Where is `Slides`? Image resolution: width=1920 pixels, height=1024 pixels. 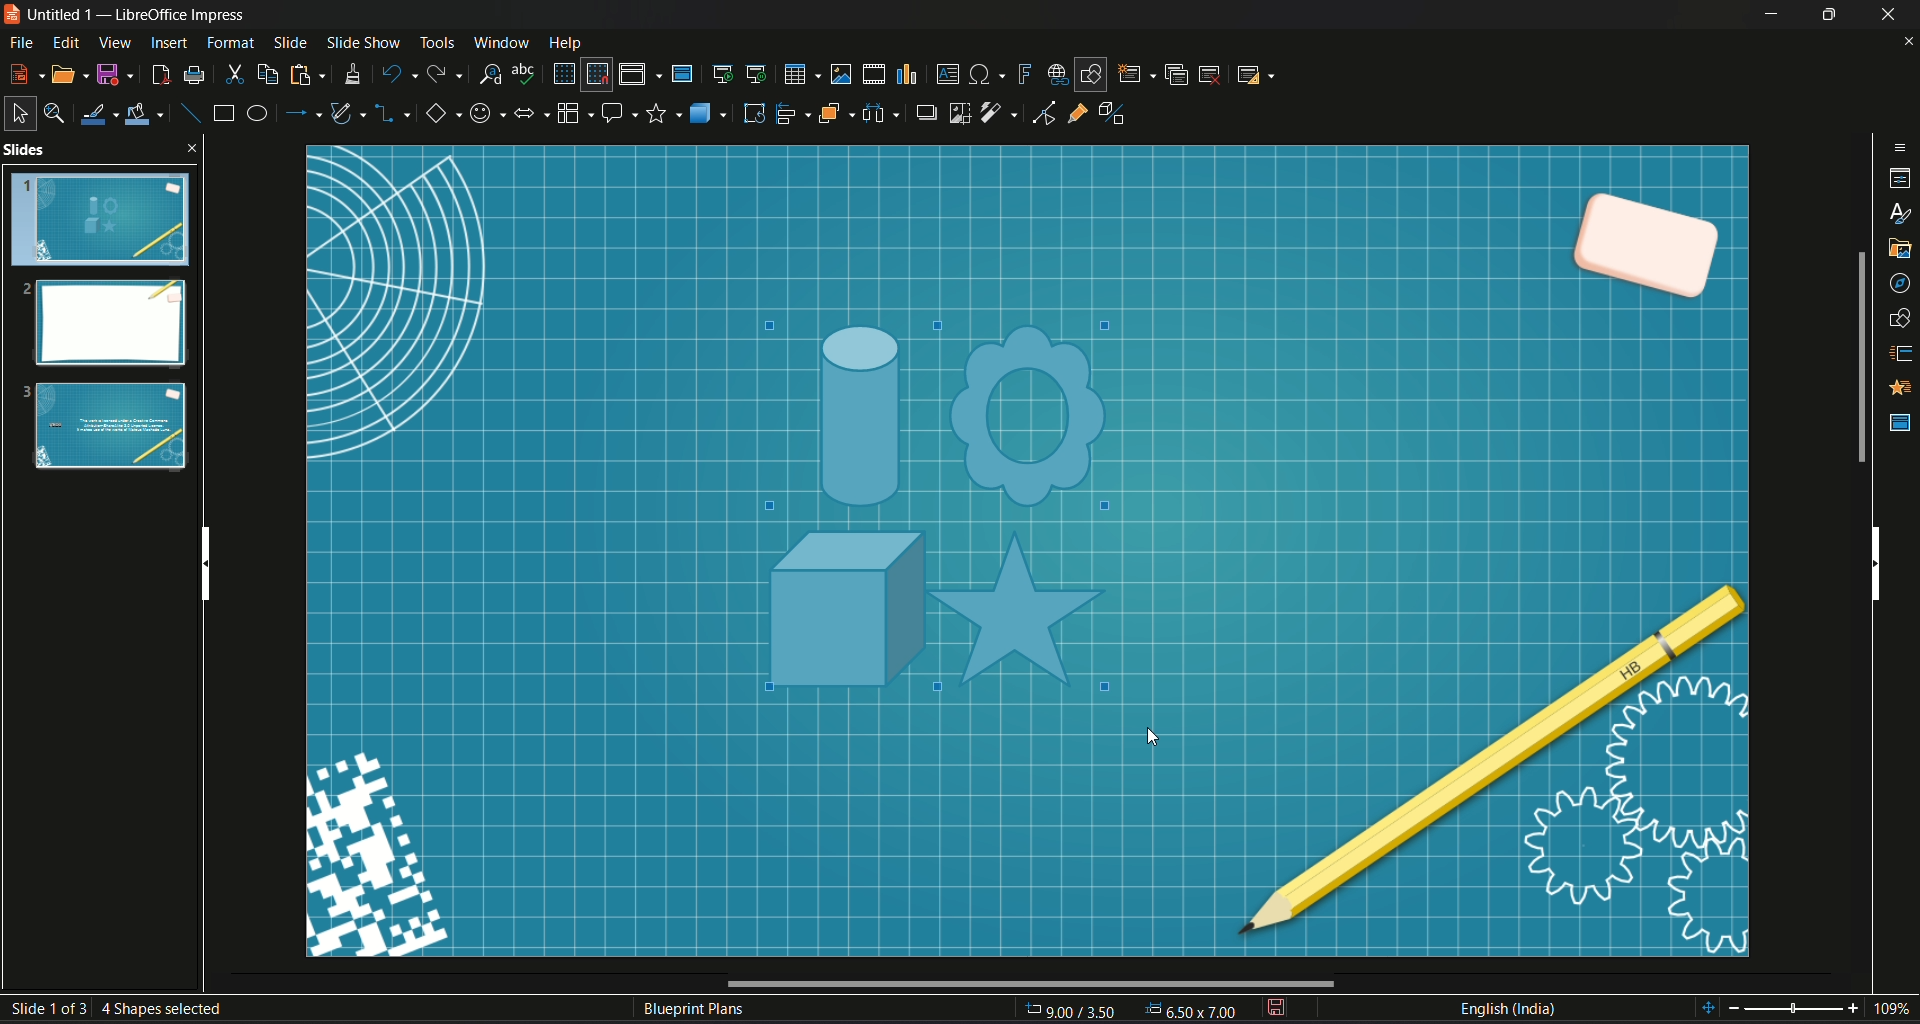 Slides is located at coordinates (101, 312).